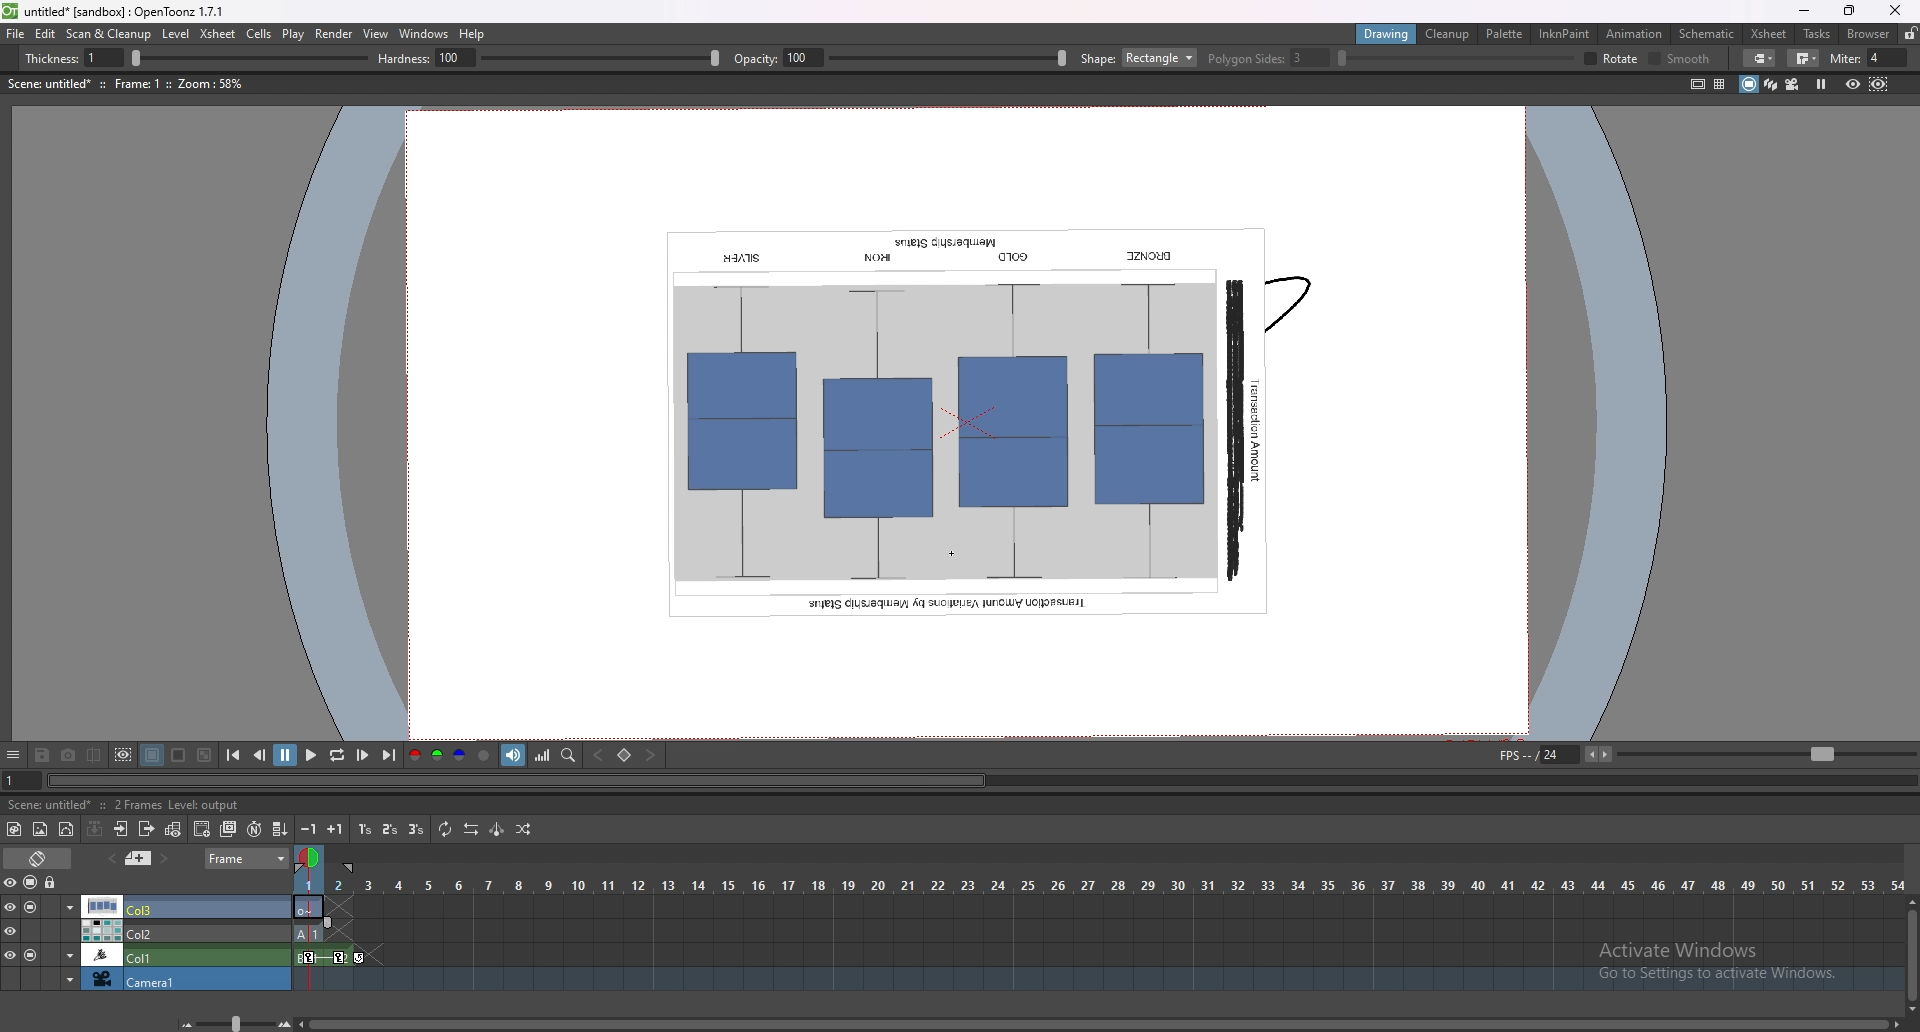 The image size is (1920, 1032). I want to click on autofill cells, so click(280, 829).